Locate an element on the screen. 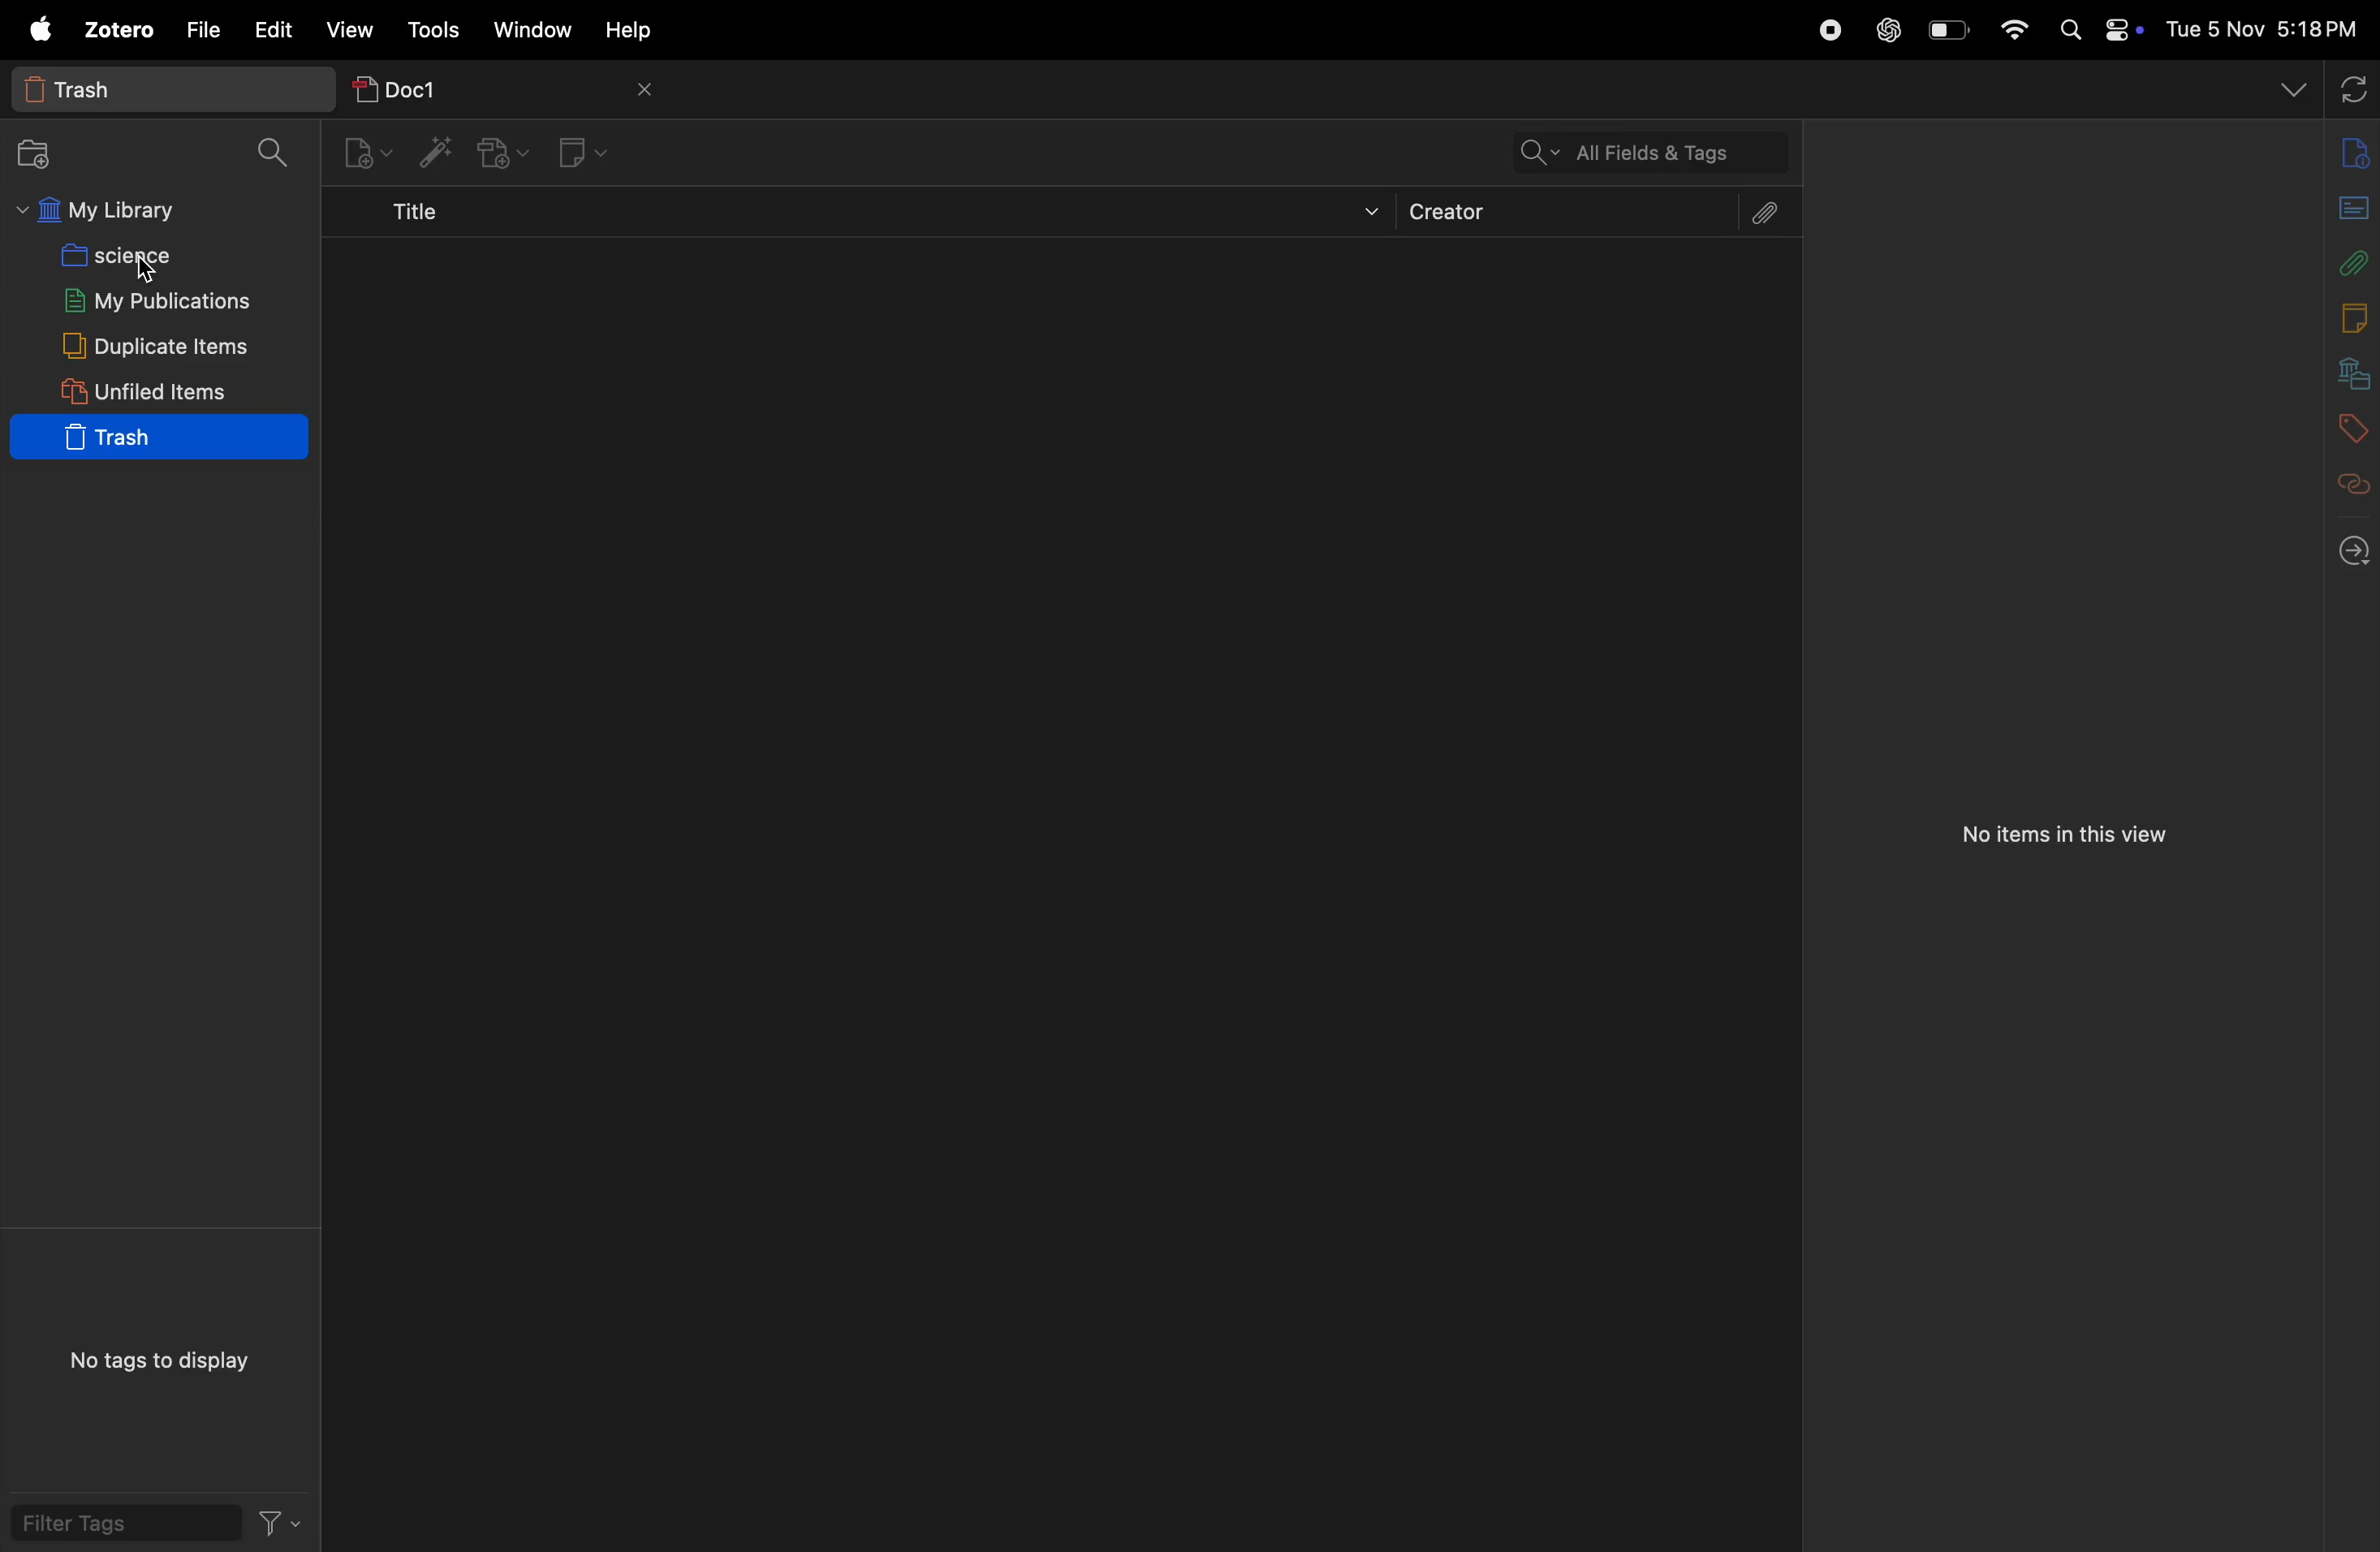  file is located at coordinates (203, 29).